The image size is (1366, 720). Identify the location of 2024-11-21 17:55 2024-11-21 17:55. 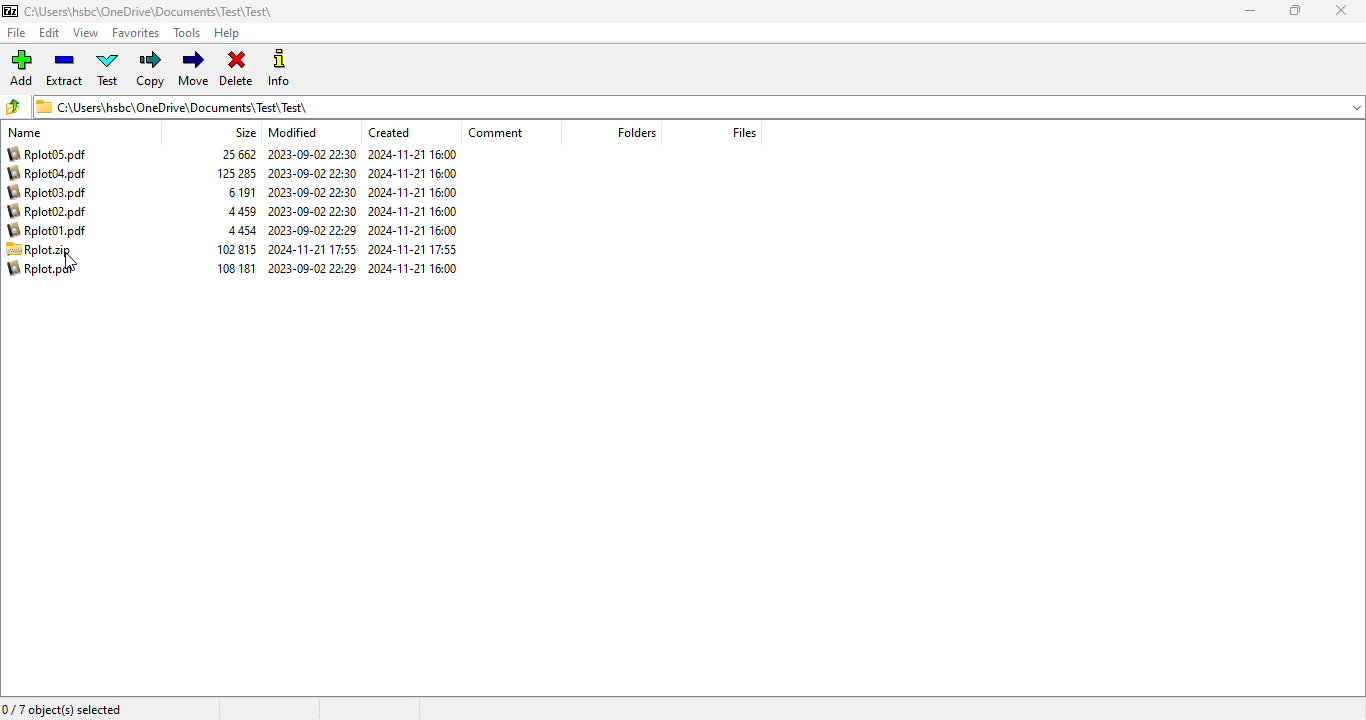
(362, 250).